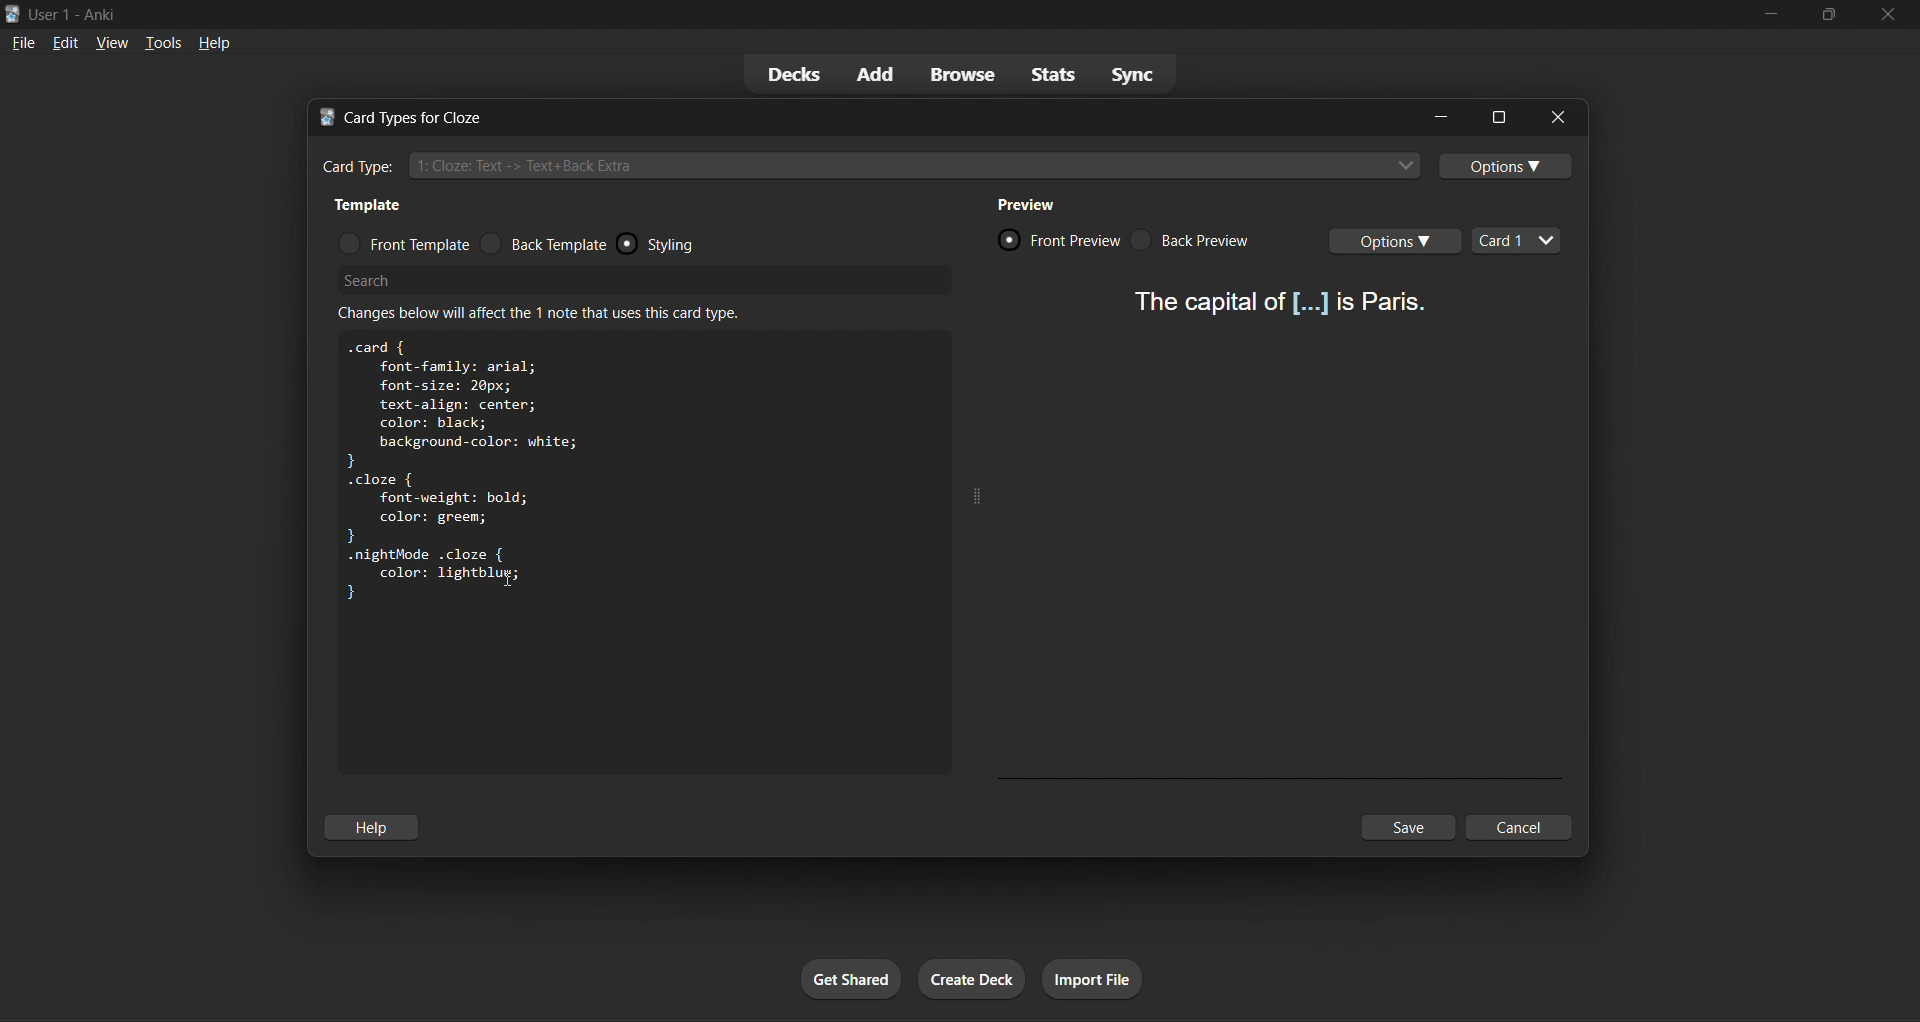 The height and width of the screenshot is (1022, 1920). I want to click on maximize, so click(1828, 16).